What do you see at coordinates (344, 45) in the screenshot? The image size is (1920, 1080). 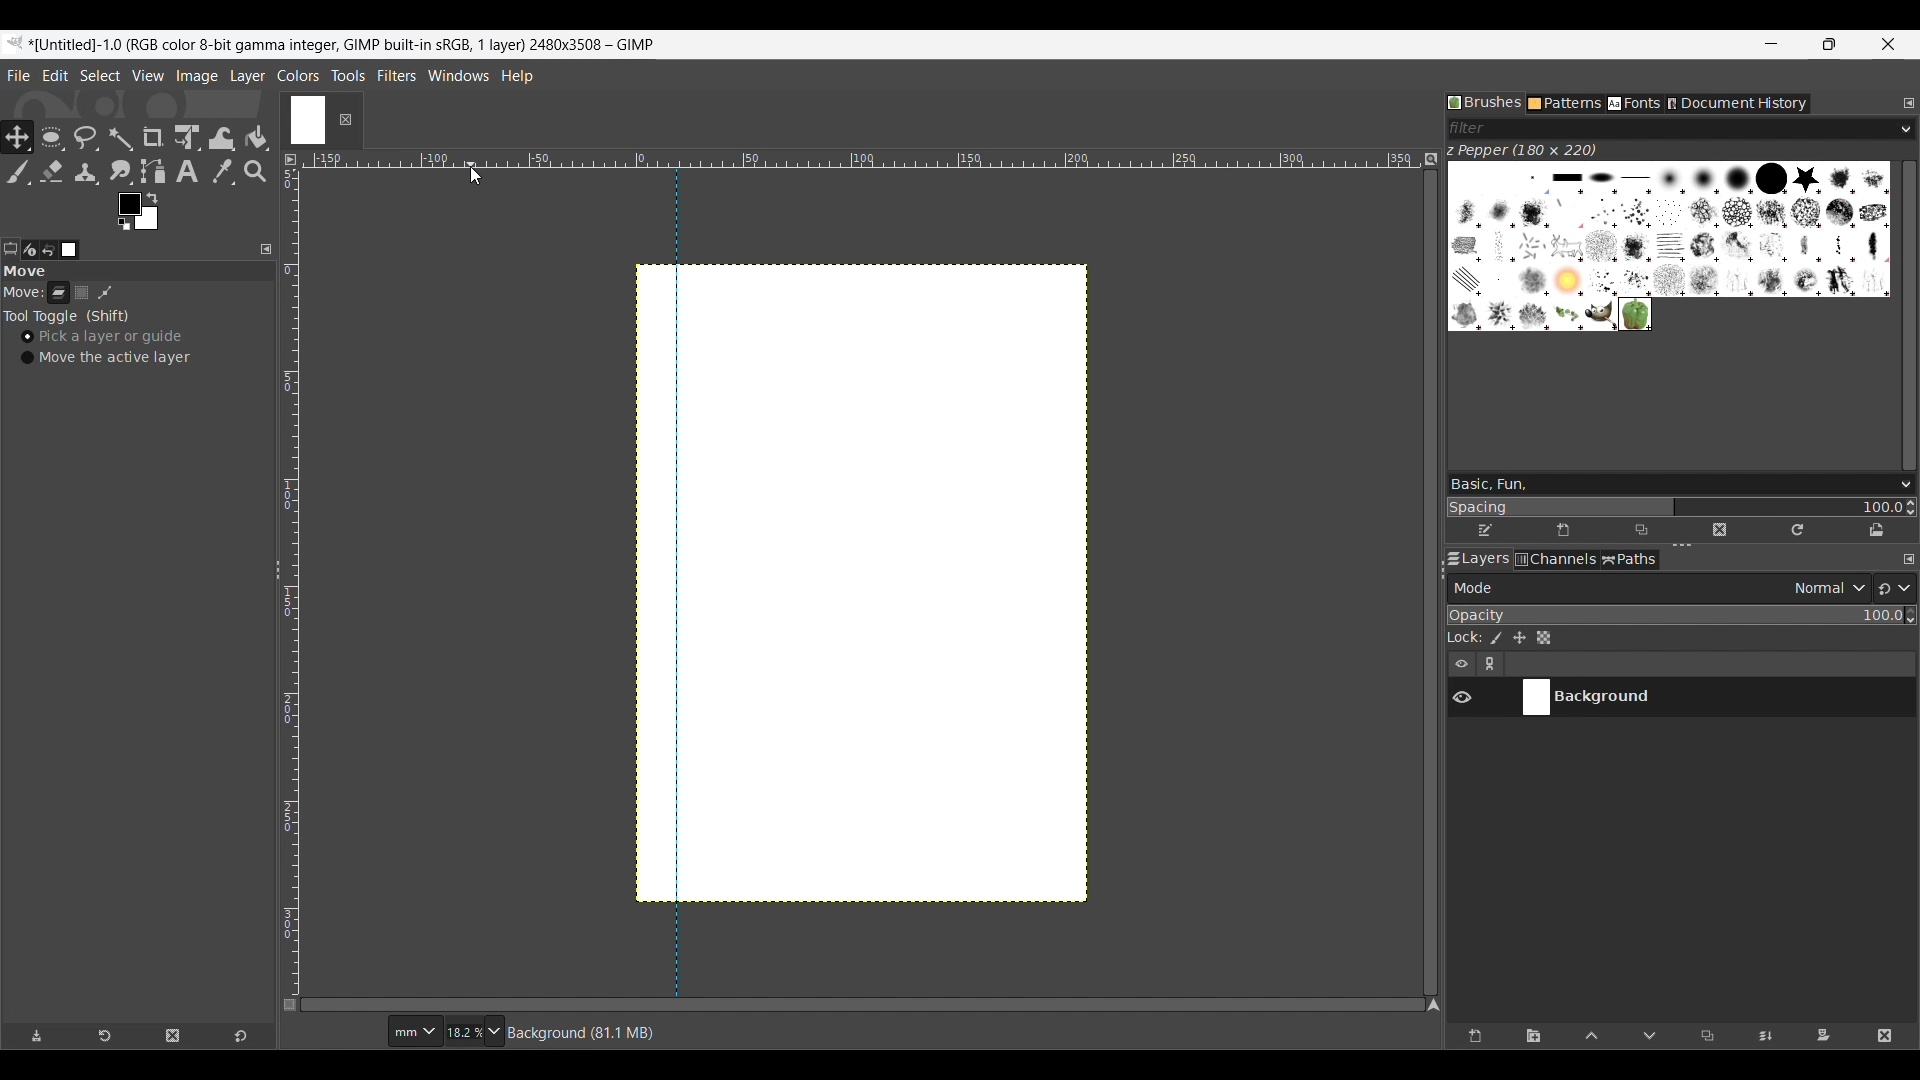 I see `Project name, details and software name` at bounding box center [344, 45].